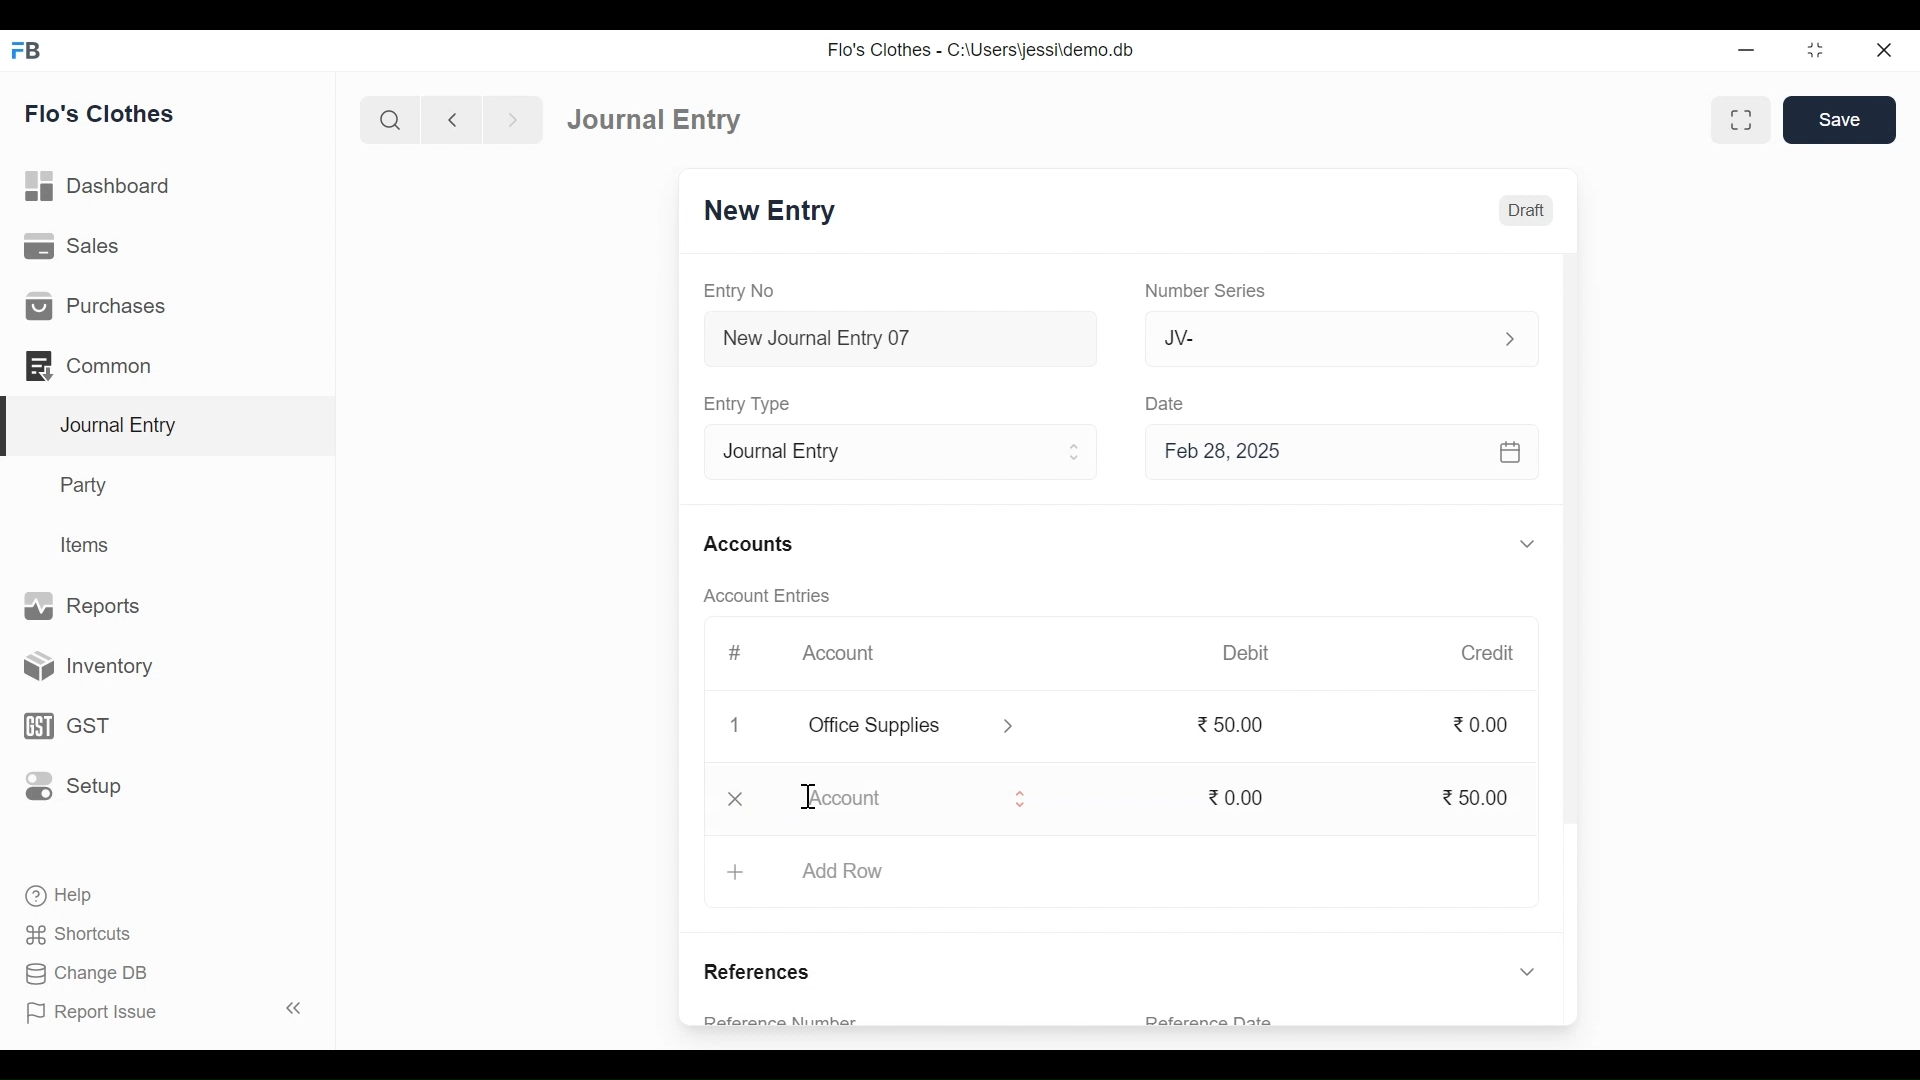  What do you see at coordinates (739, 290) in the screenshot?
I see `Entry No` at bounding box center [739, 290].